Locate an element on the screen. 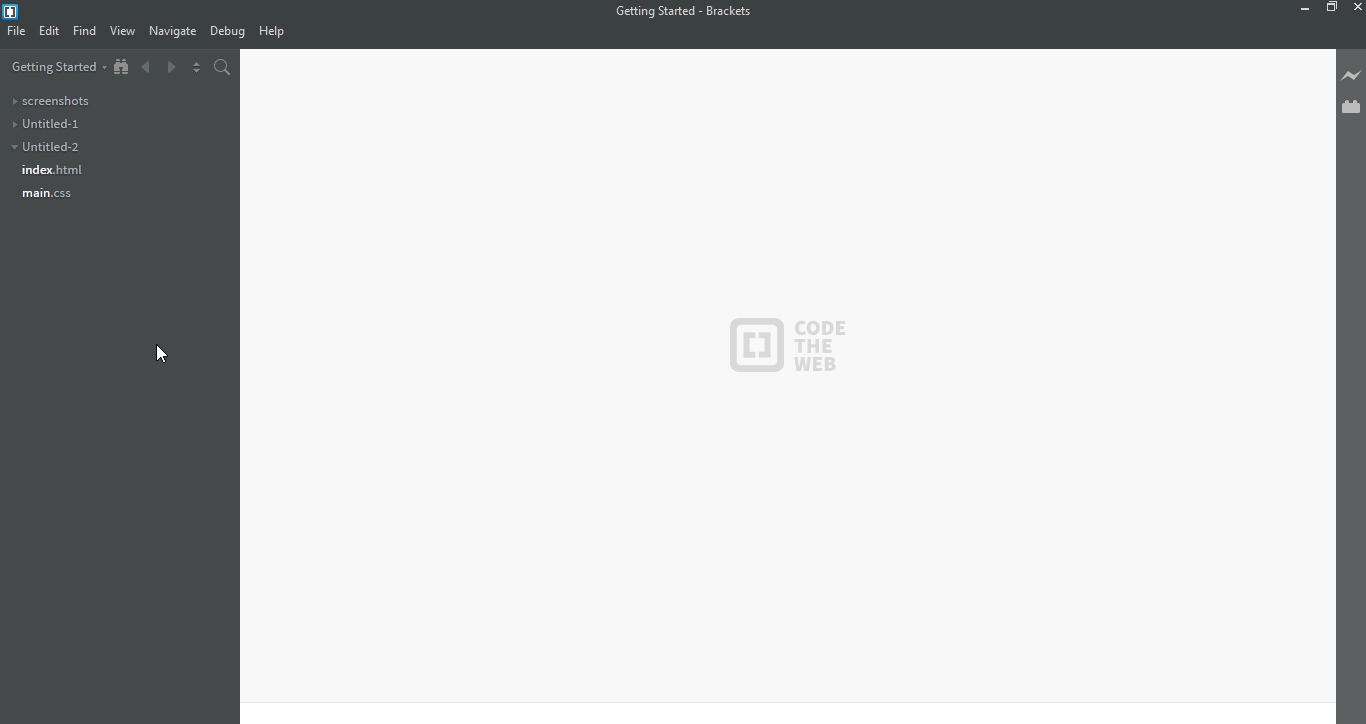  toggle is located at coordinates (197, 67).